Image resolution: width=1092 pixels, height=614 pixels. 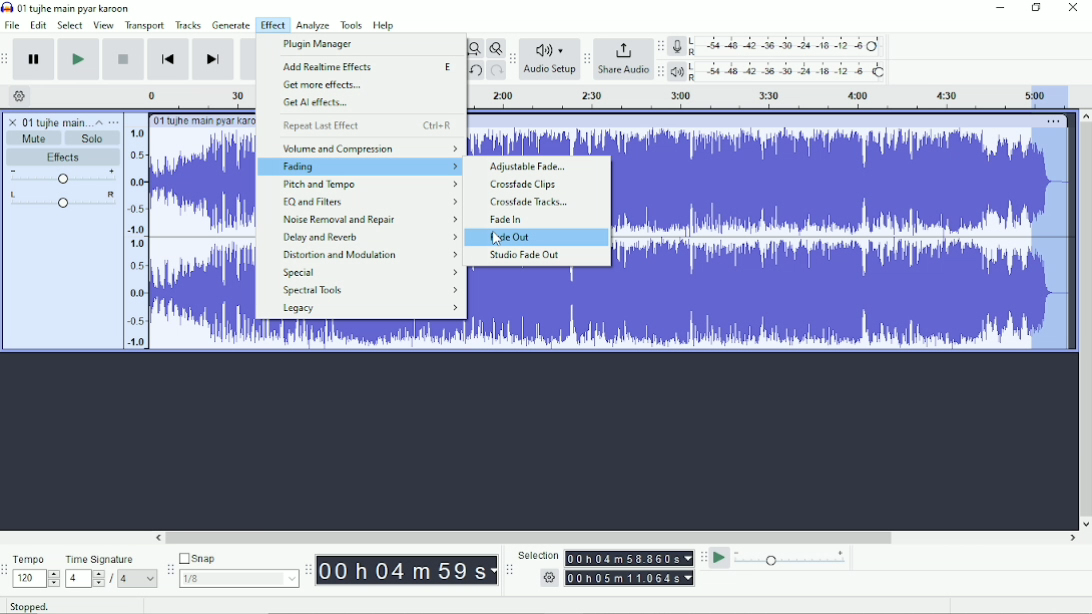 What do you see at coordinates (369, 272) in the screenshot?
I see `Special` at bounding box center [369, 272].